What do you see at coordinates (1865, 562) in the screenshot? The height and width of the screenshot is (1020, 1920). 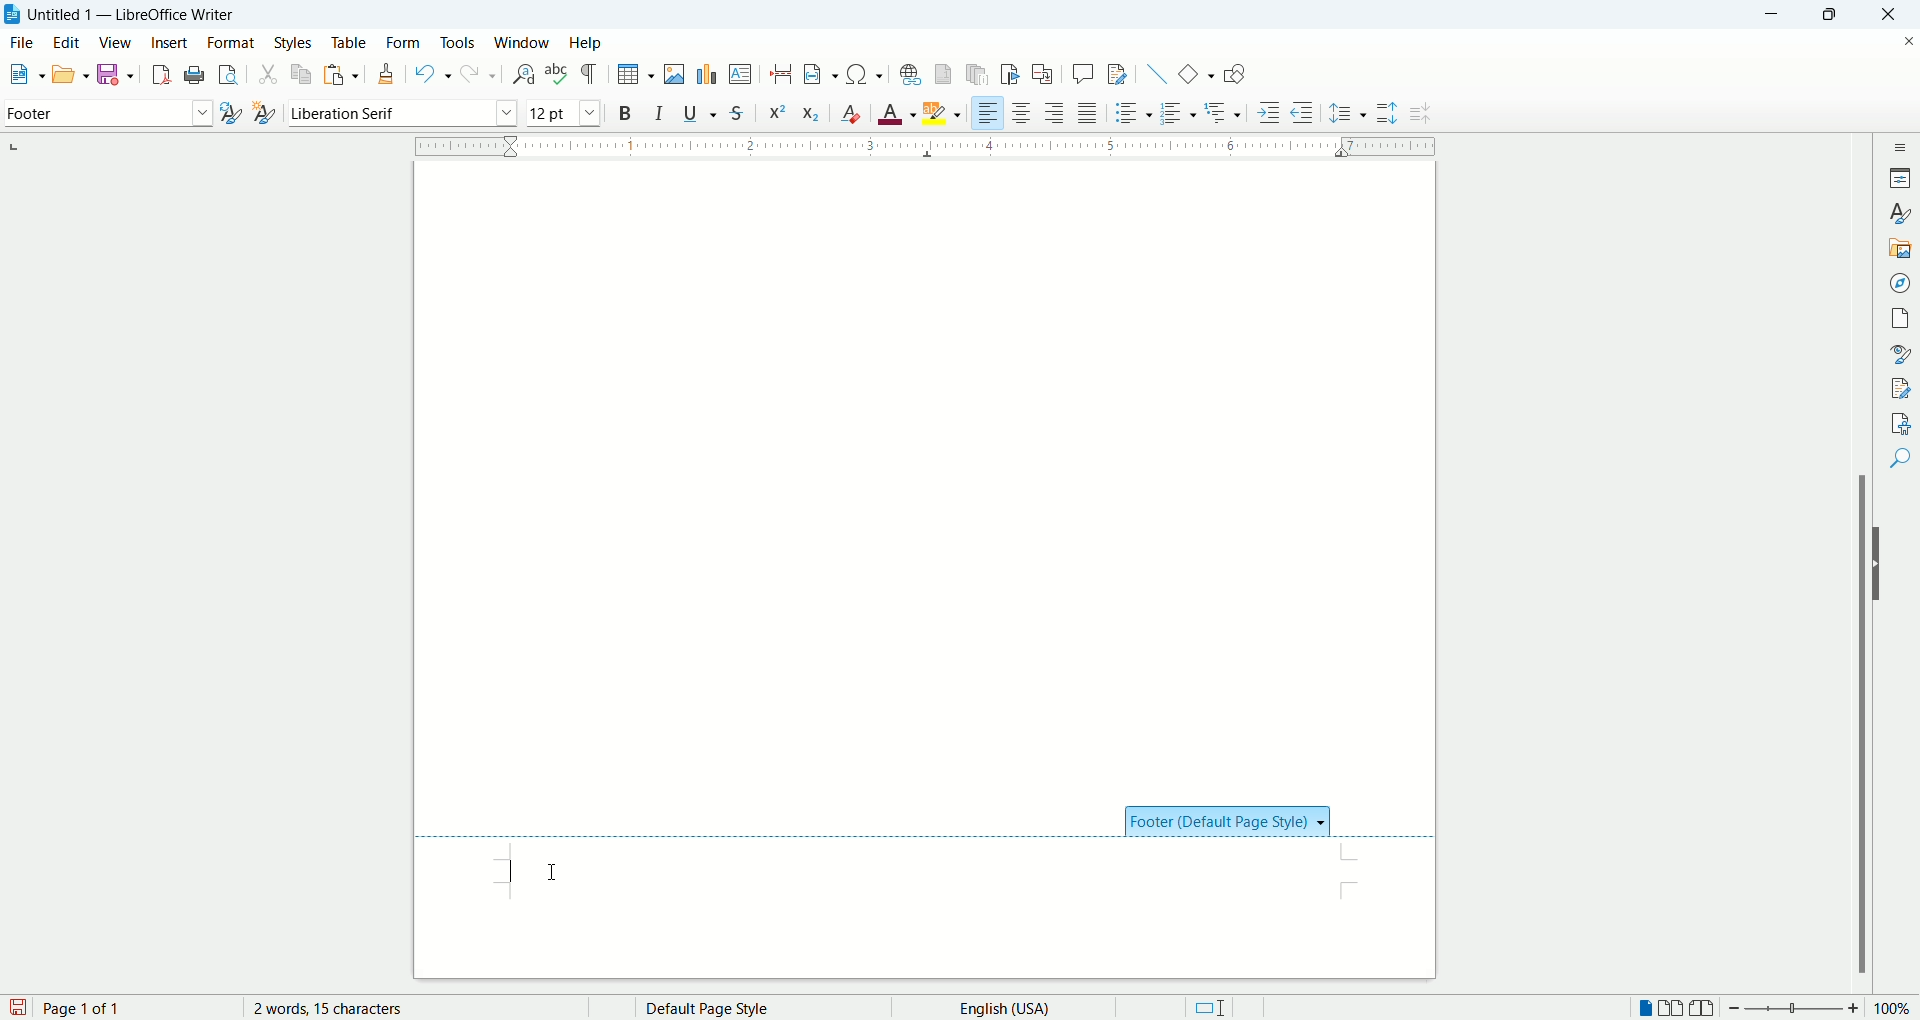 I see `scroll bar` at bounding box center [1865, 562].